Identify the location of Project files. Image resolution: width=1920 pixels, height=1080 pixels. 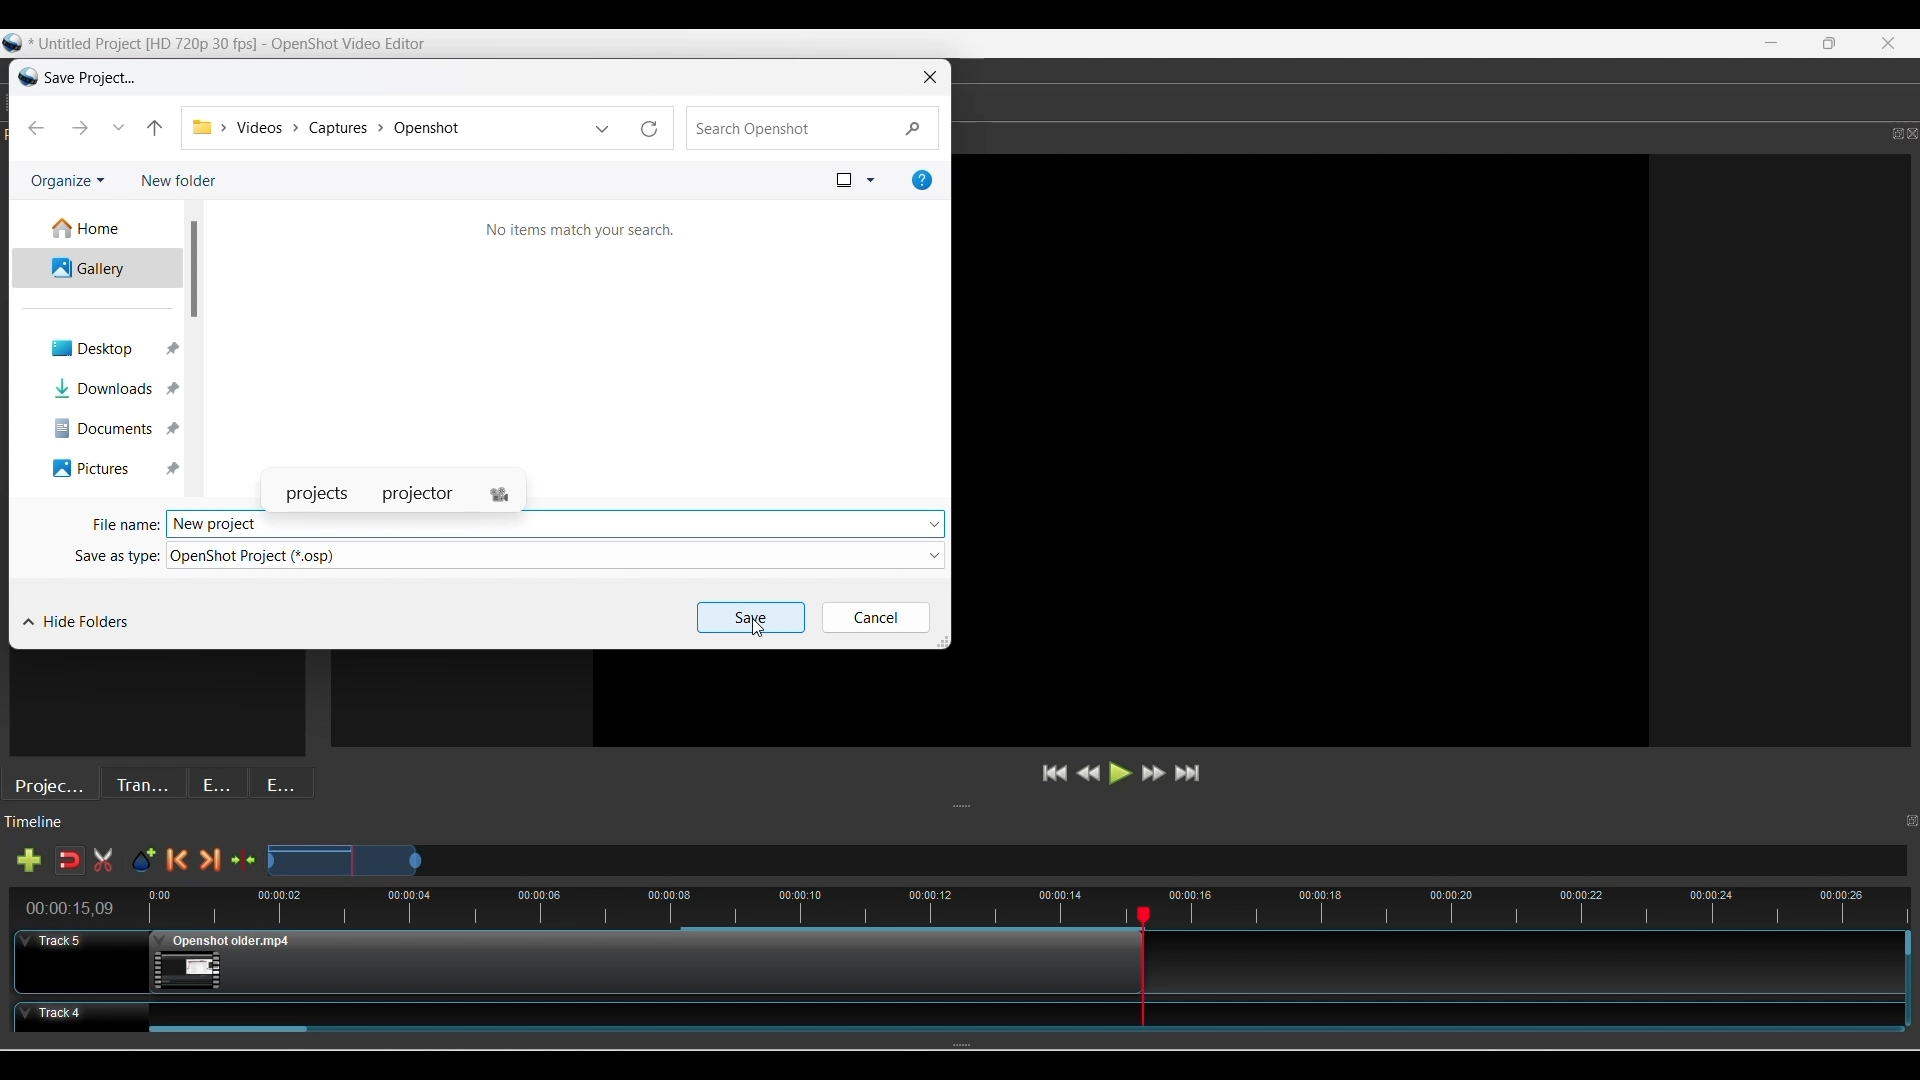
(50, 783).